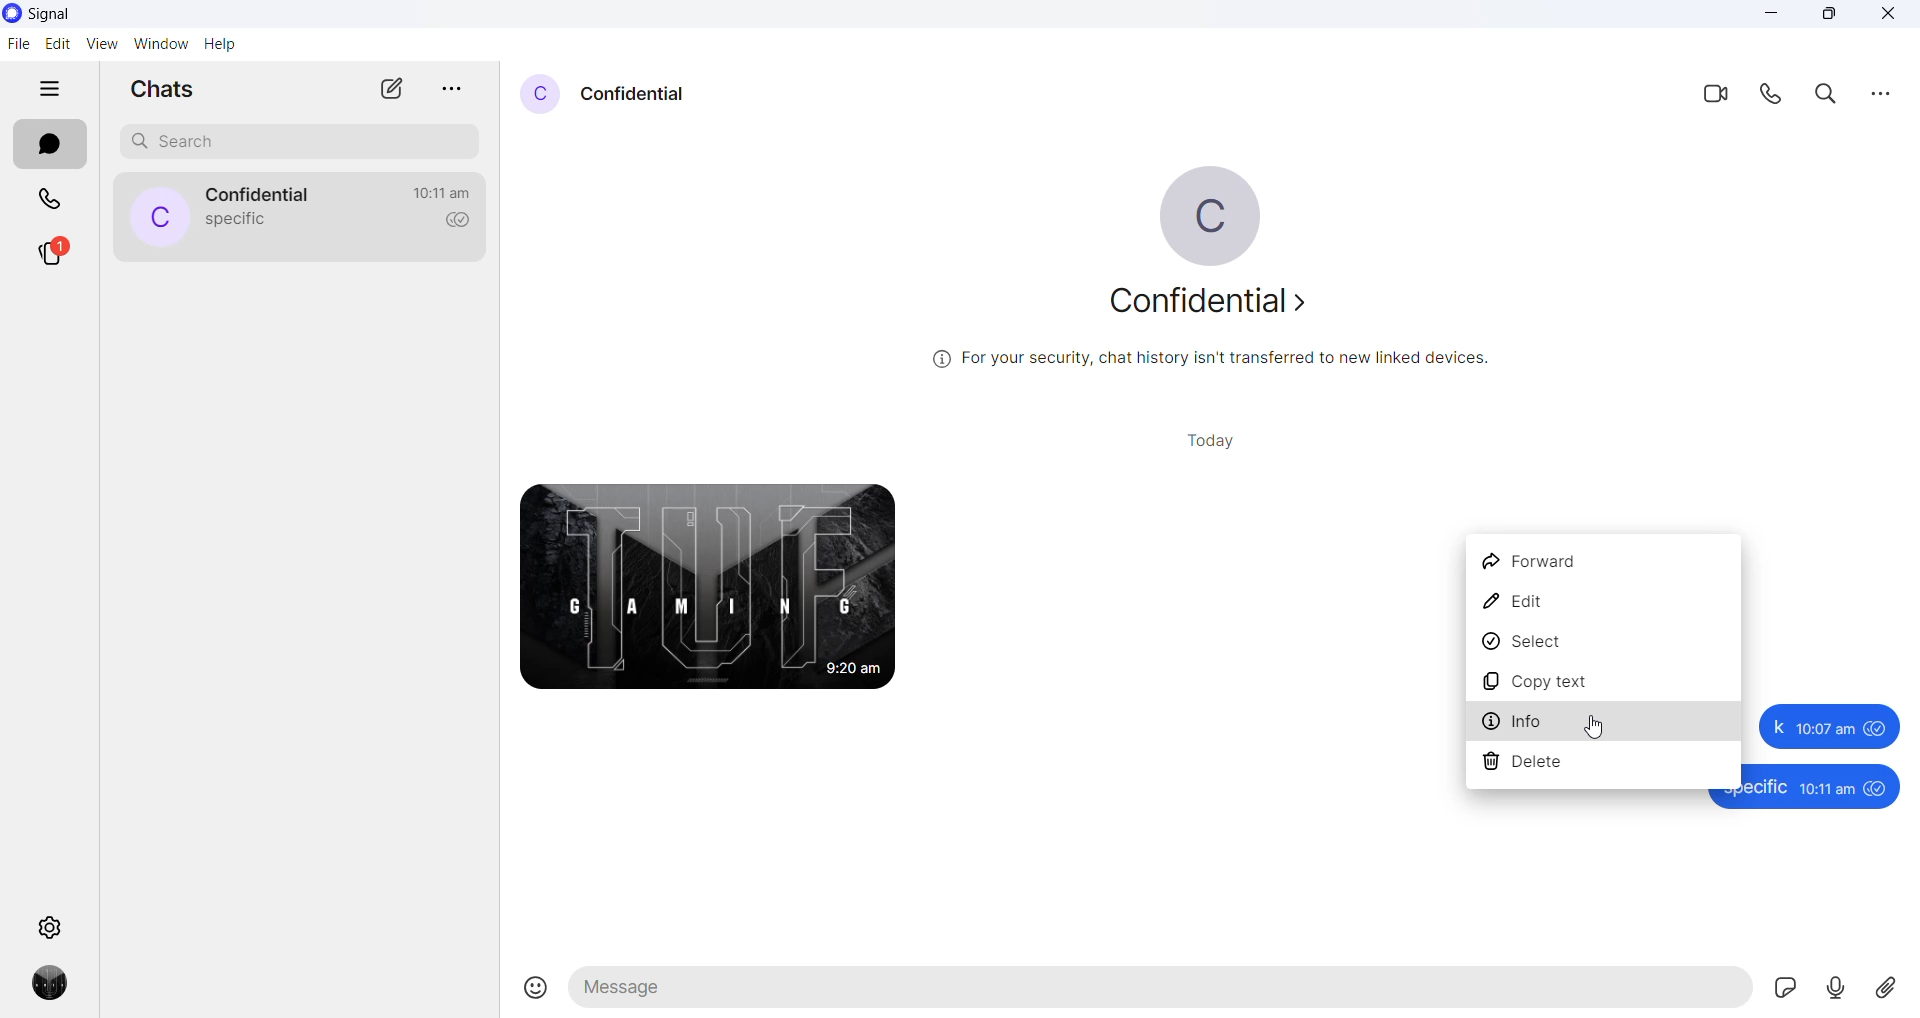  I want to click on profile, so click(53, 983).